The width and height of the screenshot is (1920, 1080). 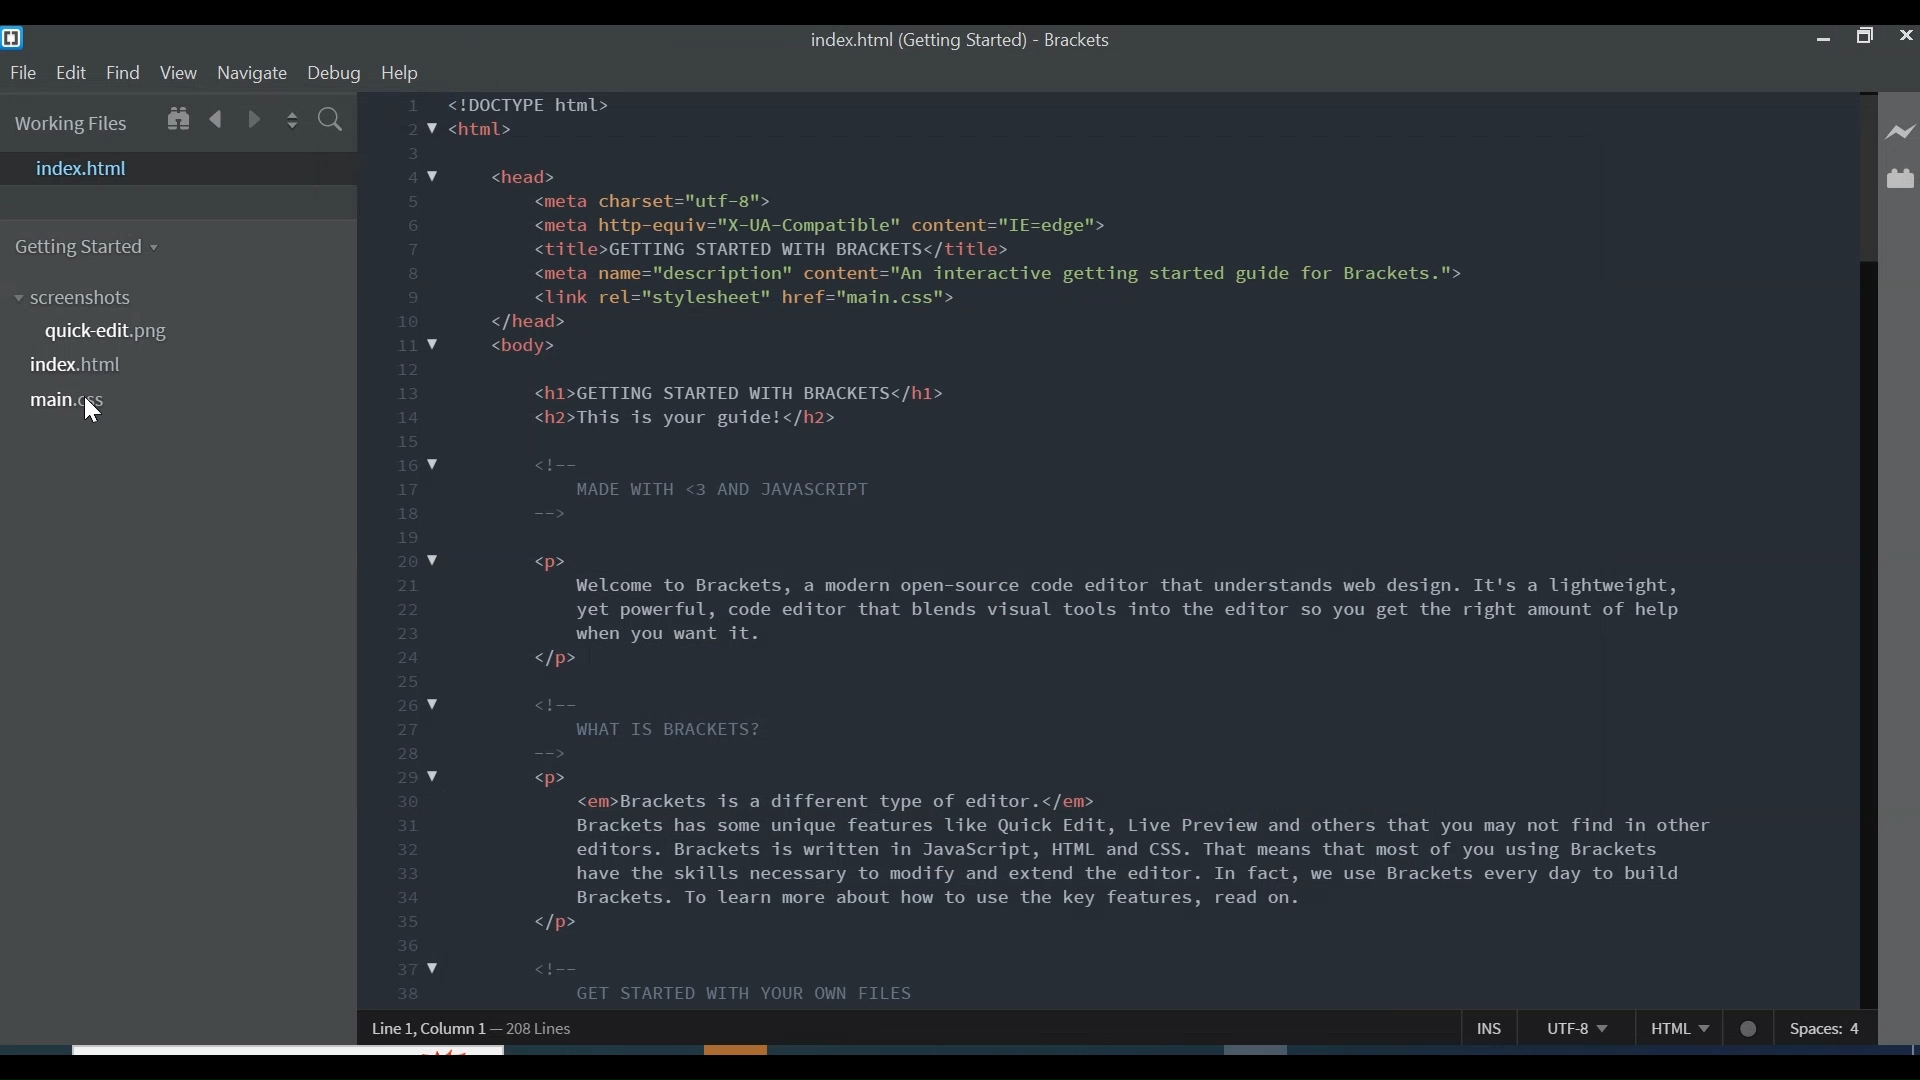 What do you see at coordinates (70, 74) in the screenshot?
I see `Edit` at bounding box center [70, 74].